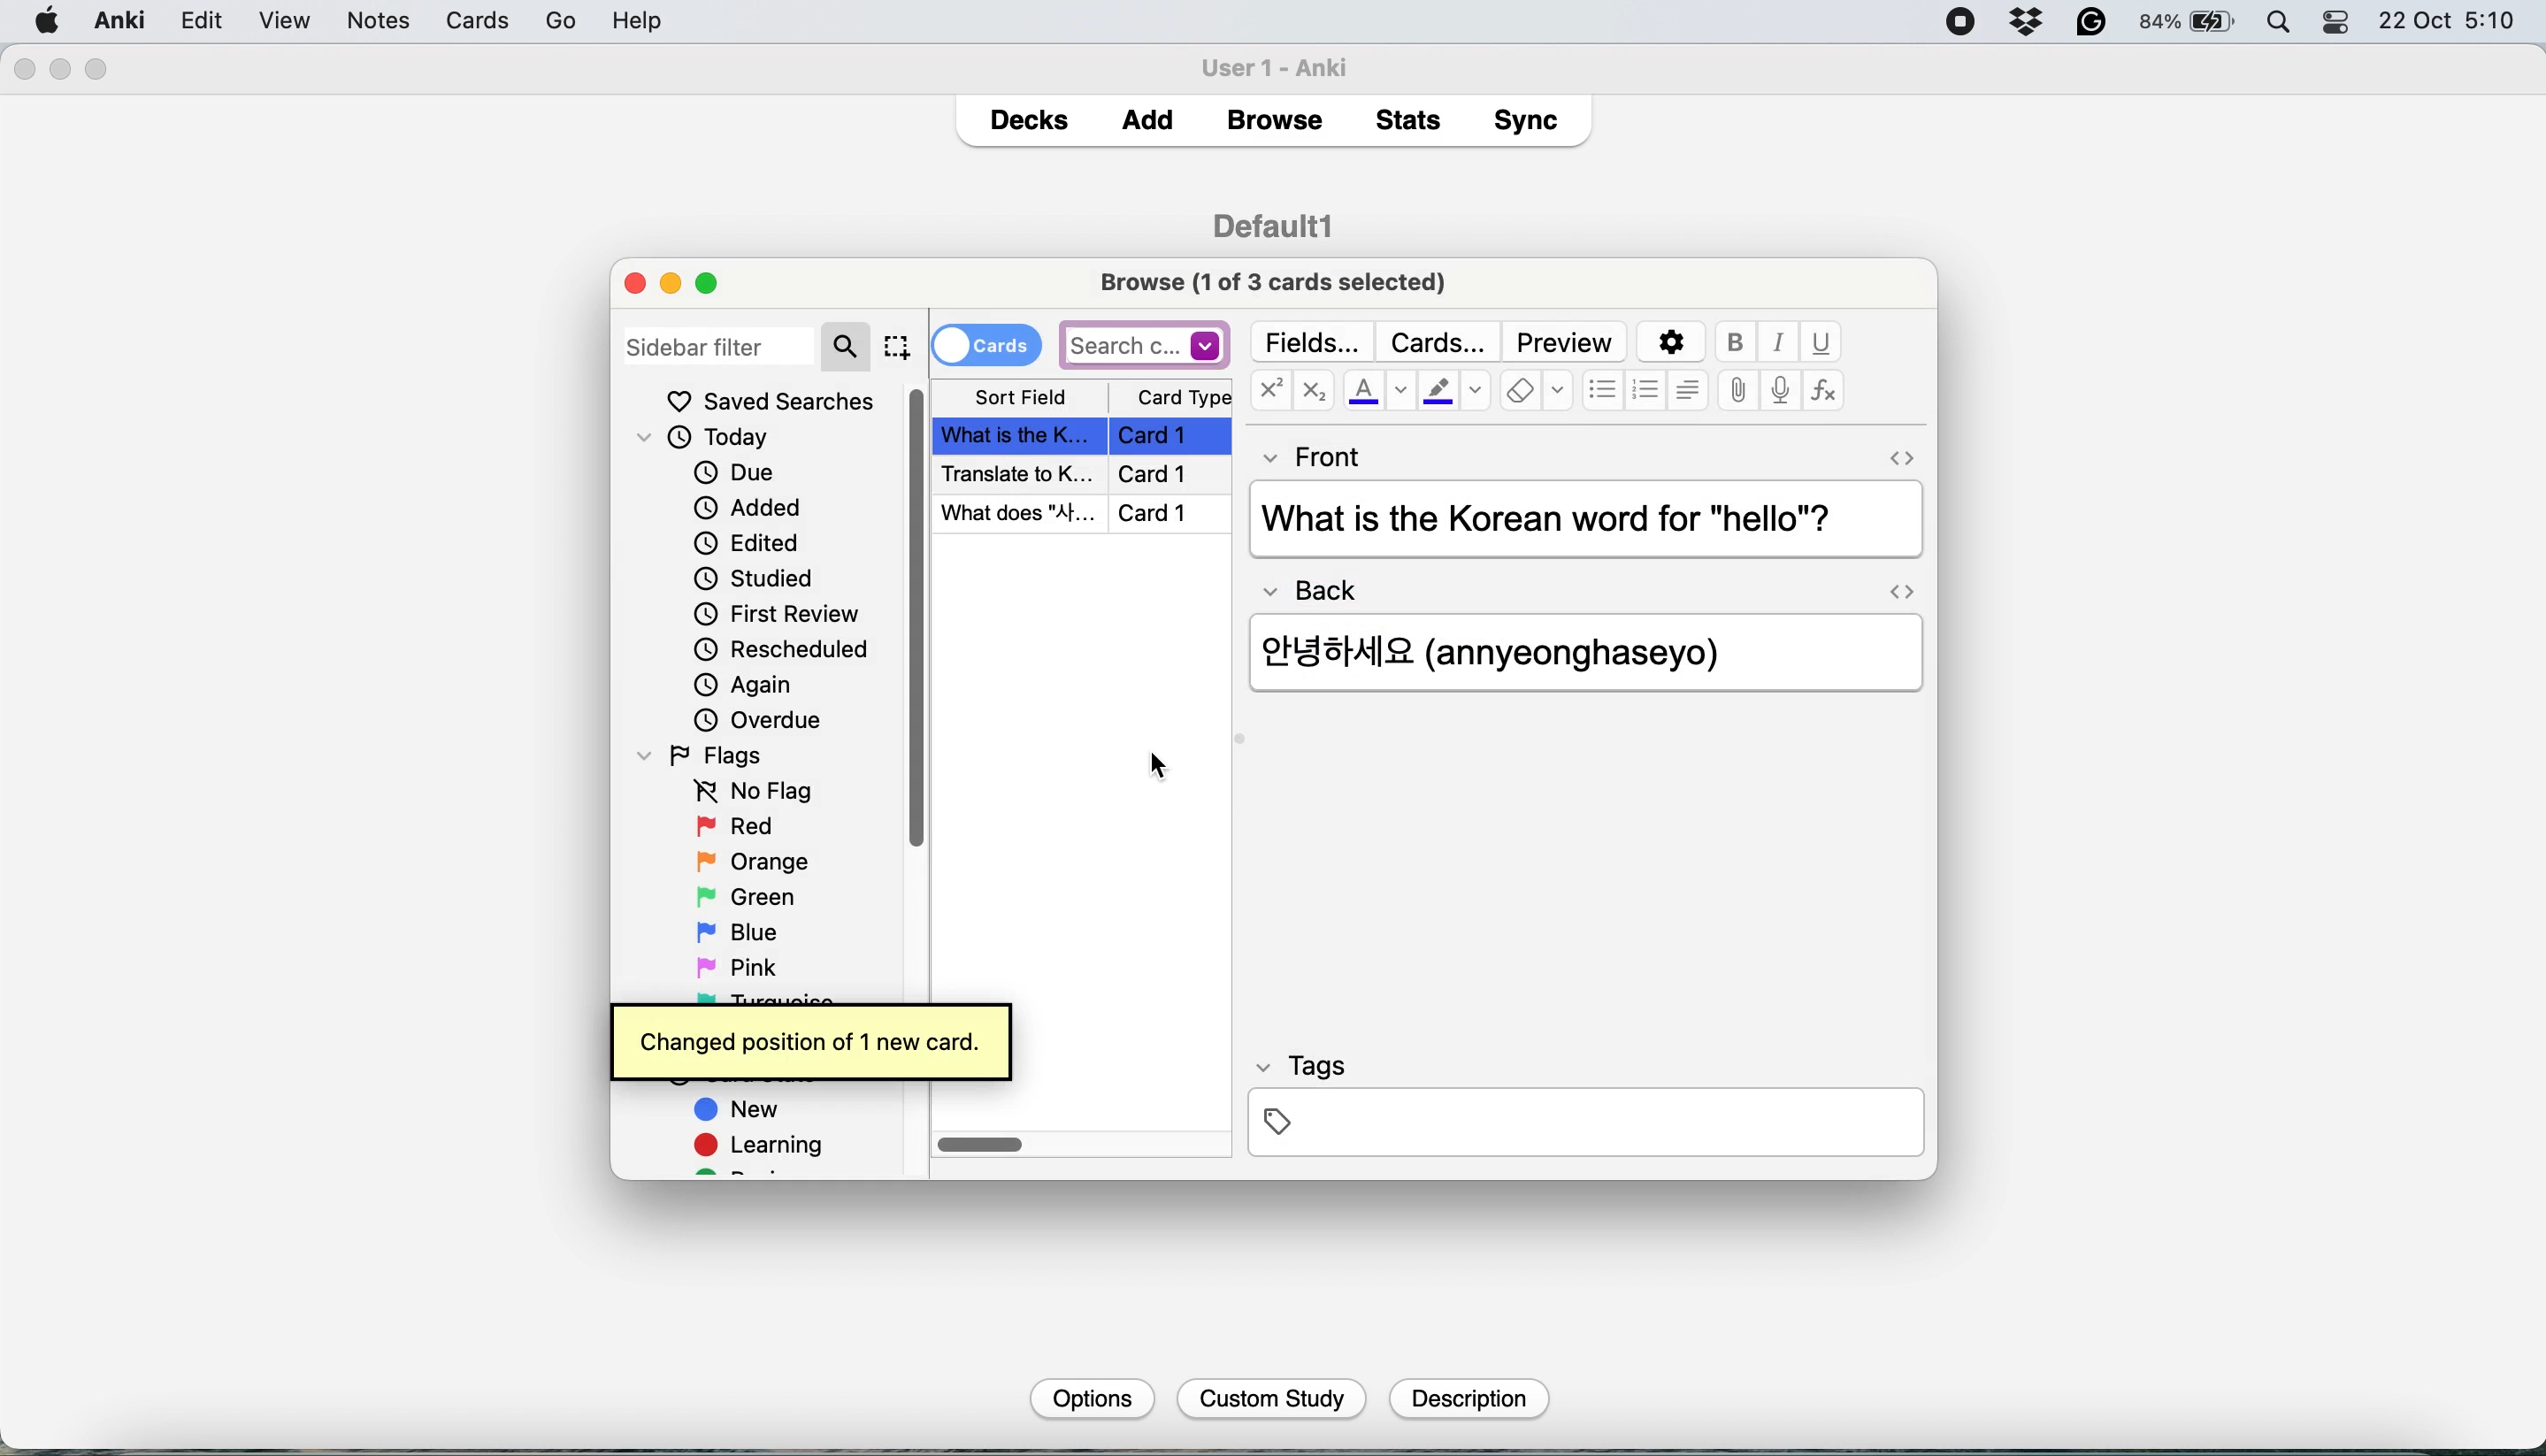 The height and width of the screenshot is (1456, 2546). What do you see at coordinates (1153, 775) in the screenshot?
I see `cursor` at bounding box center [1153, 775].